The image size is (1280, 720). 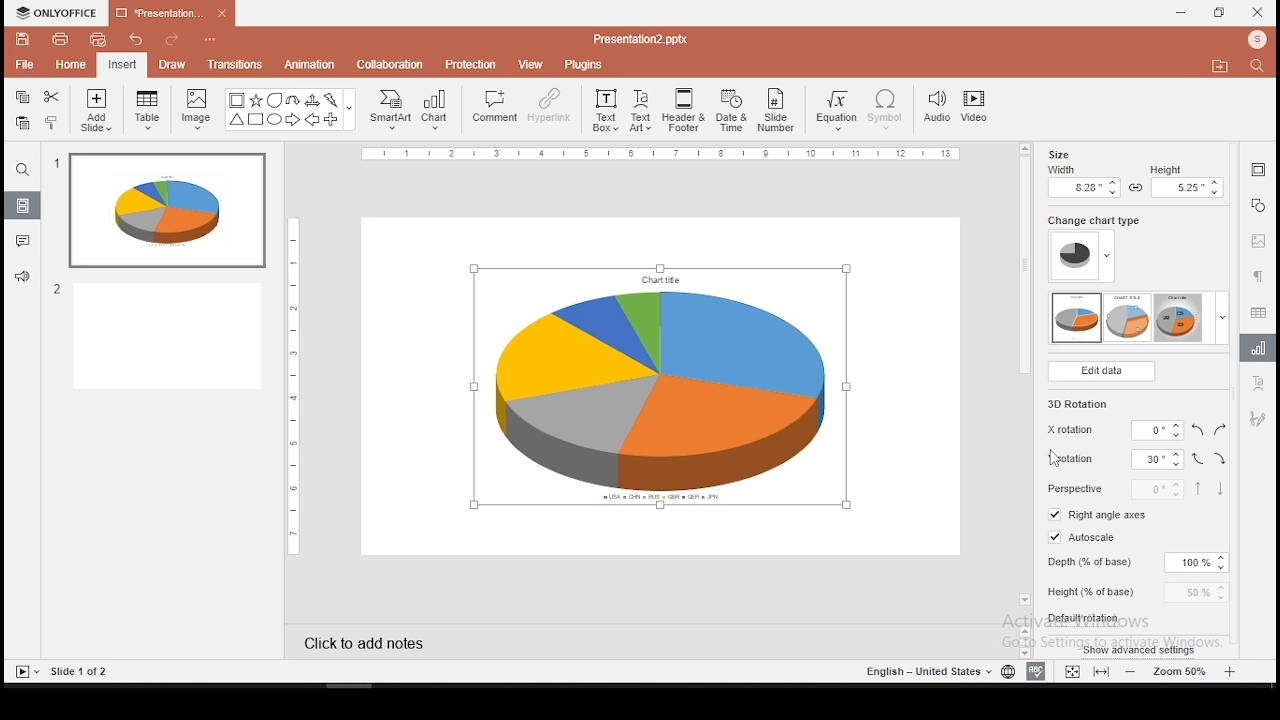 I want to click on chart, so click(x=437, y=111).